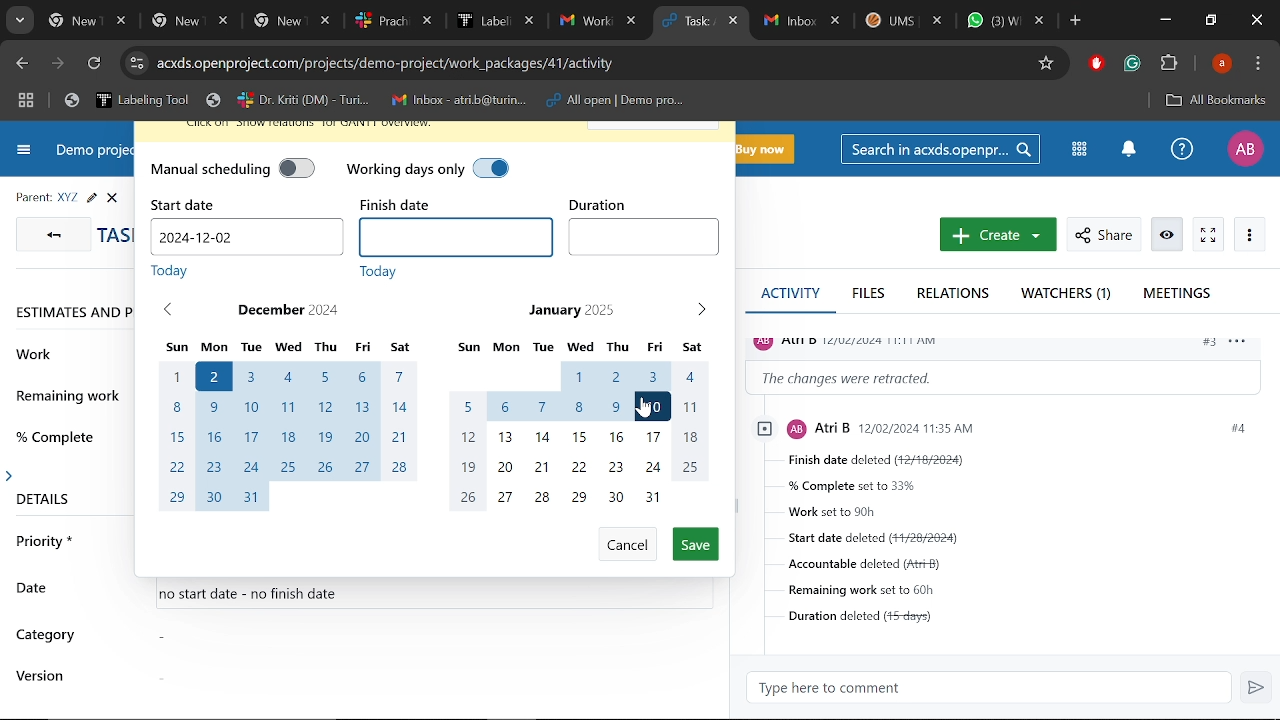  I want to click on New work package, so click(996, 235).